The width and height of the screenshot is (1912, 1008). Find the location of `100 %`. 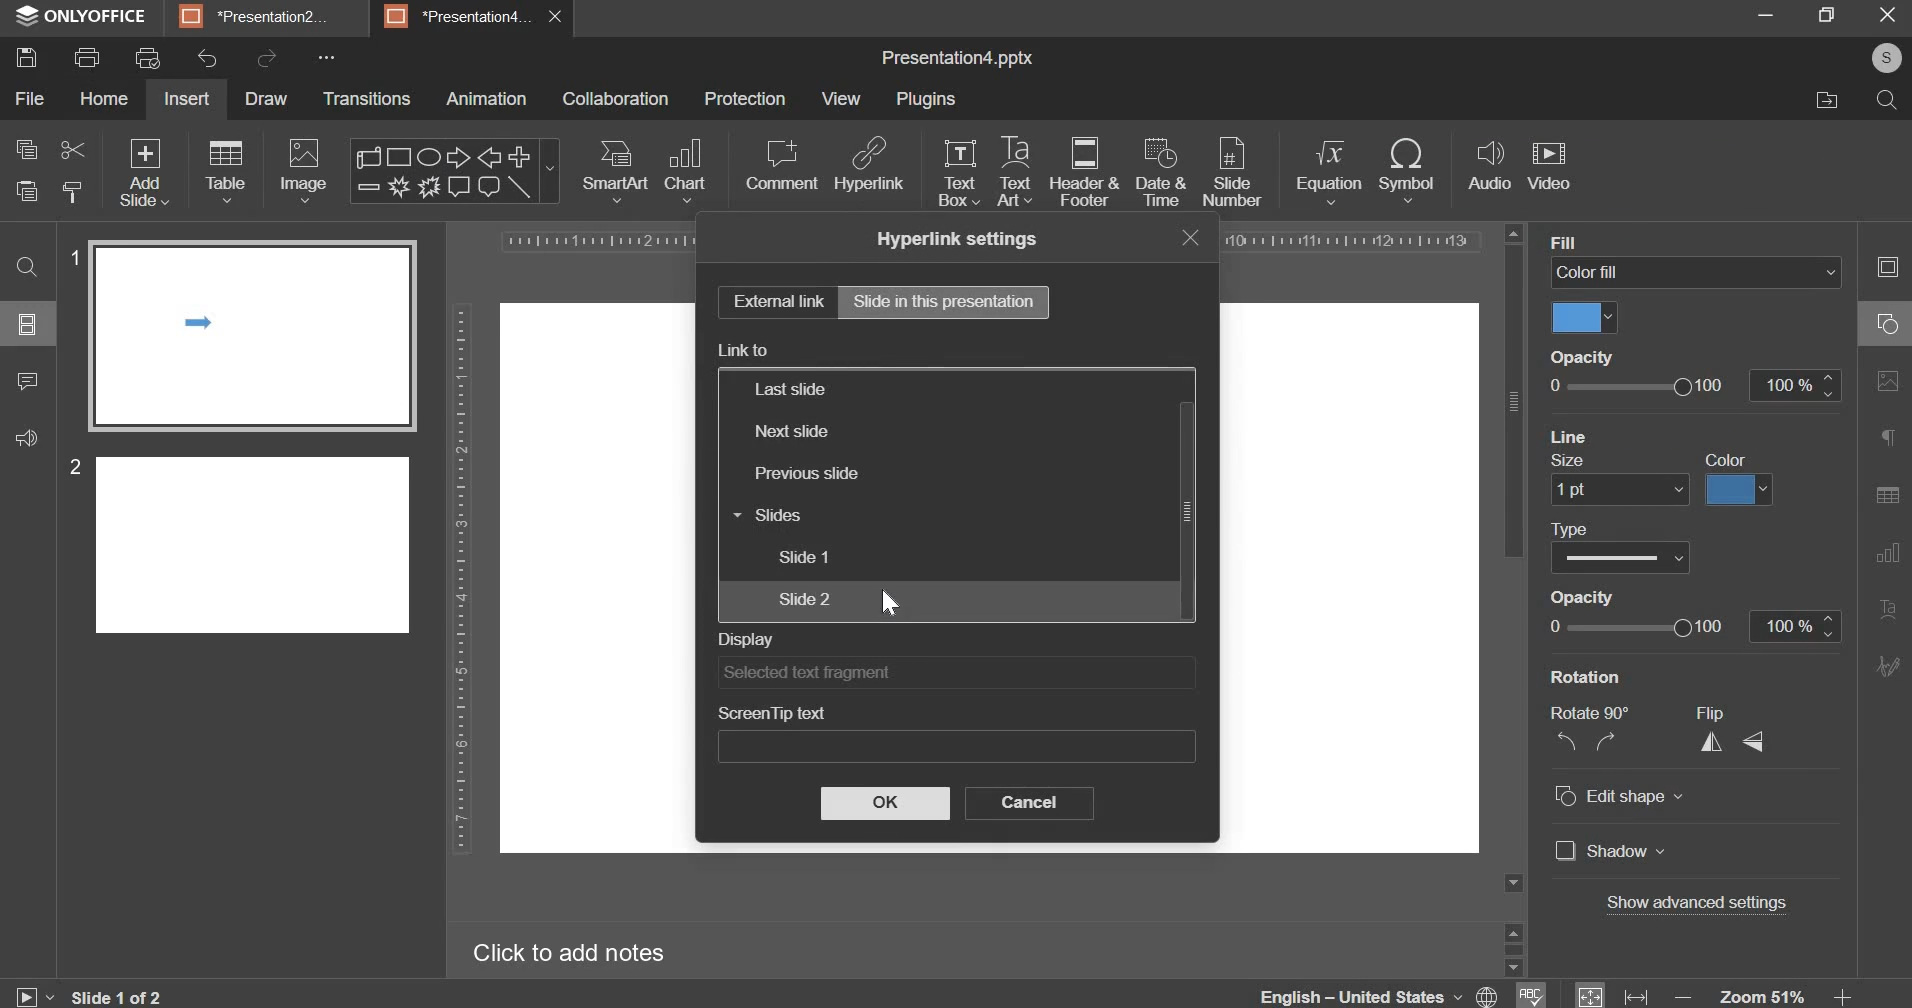

100 % is located at coordinates (1790, 625).